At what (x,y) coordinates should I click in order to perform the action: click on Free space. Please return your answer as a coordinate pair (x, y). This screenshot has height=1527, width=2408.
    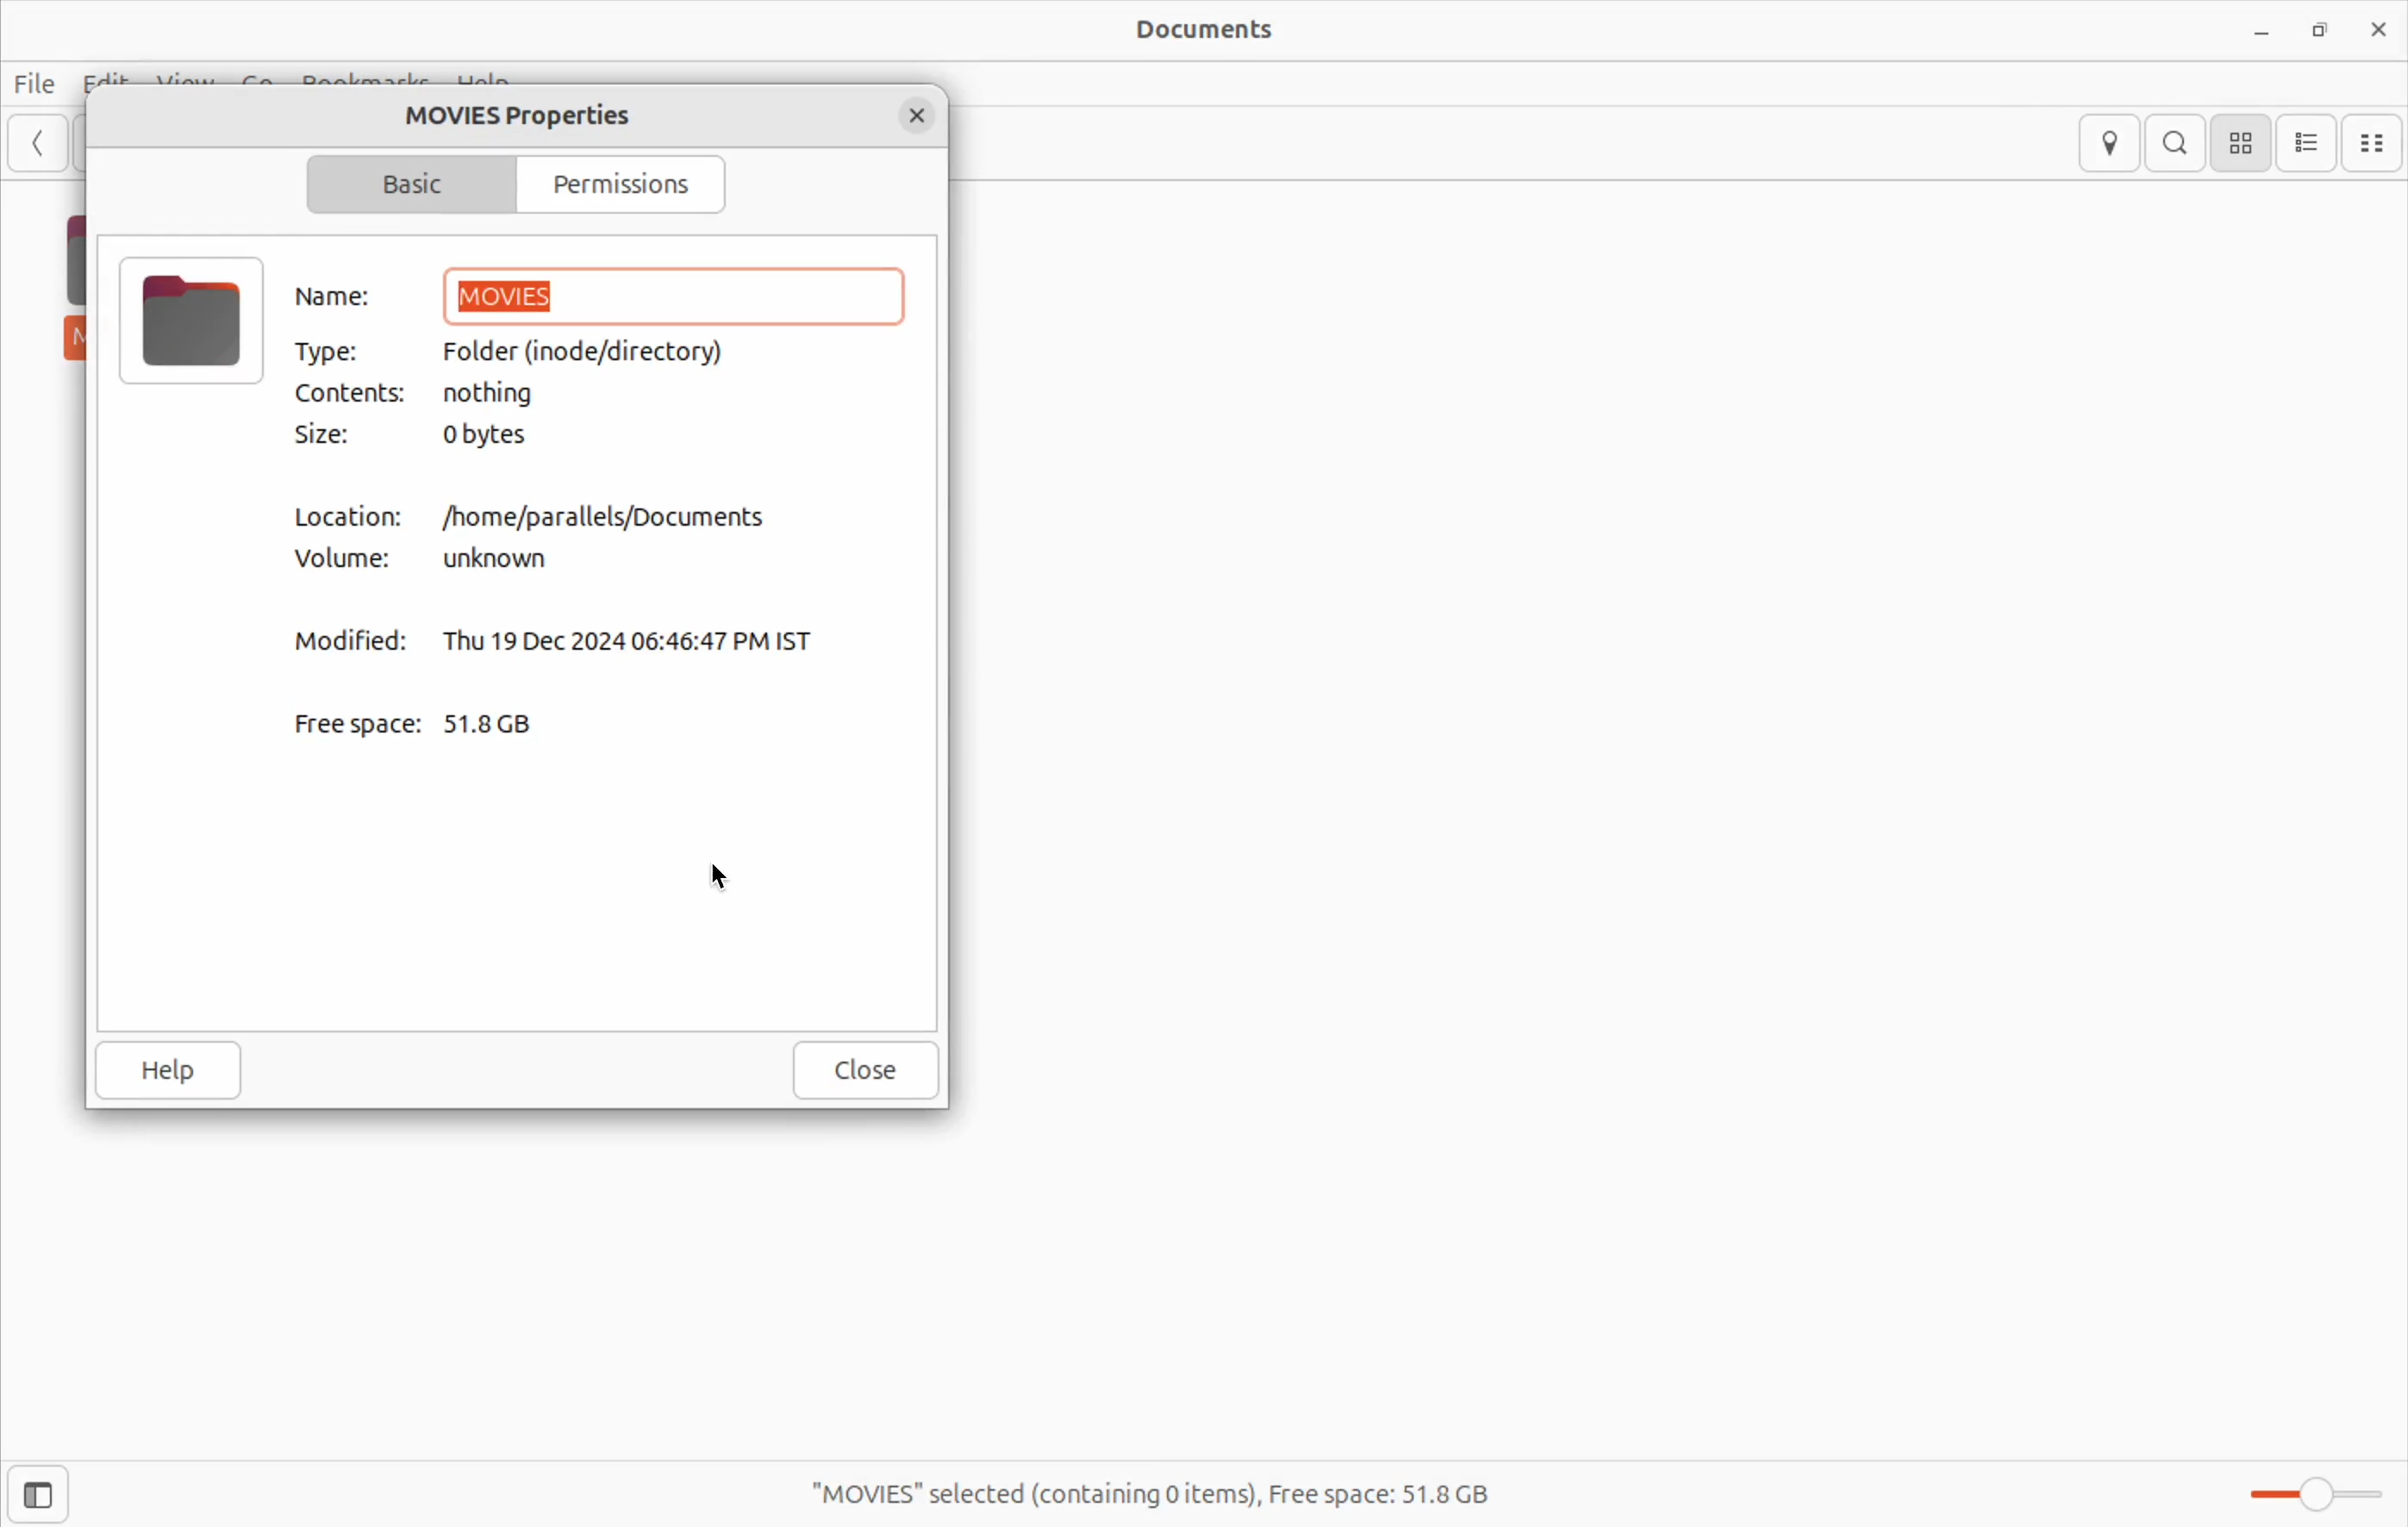
    Looking at the image, I should click on (356, 724).